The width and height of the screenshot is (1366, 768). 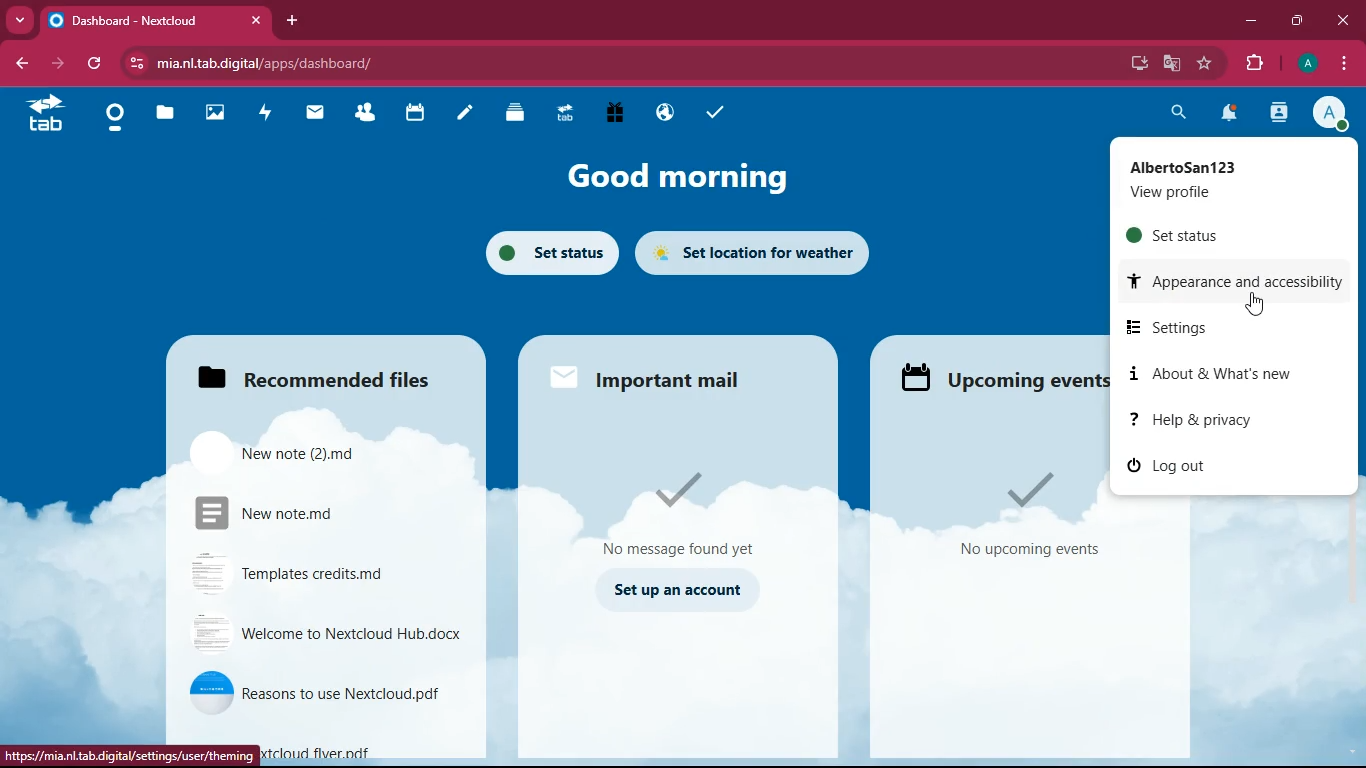 I want to click on file, so click(x=300, y=510).